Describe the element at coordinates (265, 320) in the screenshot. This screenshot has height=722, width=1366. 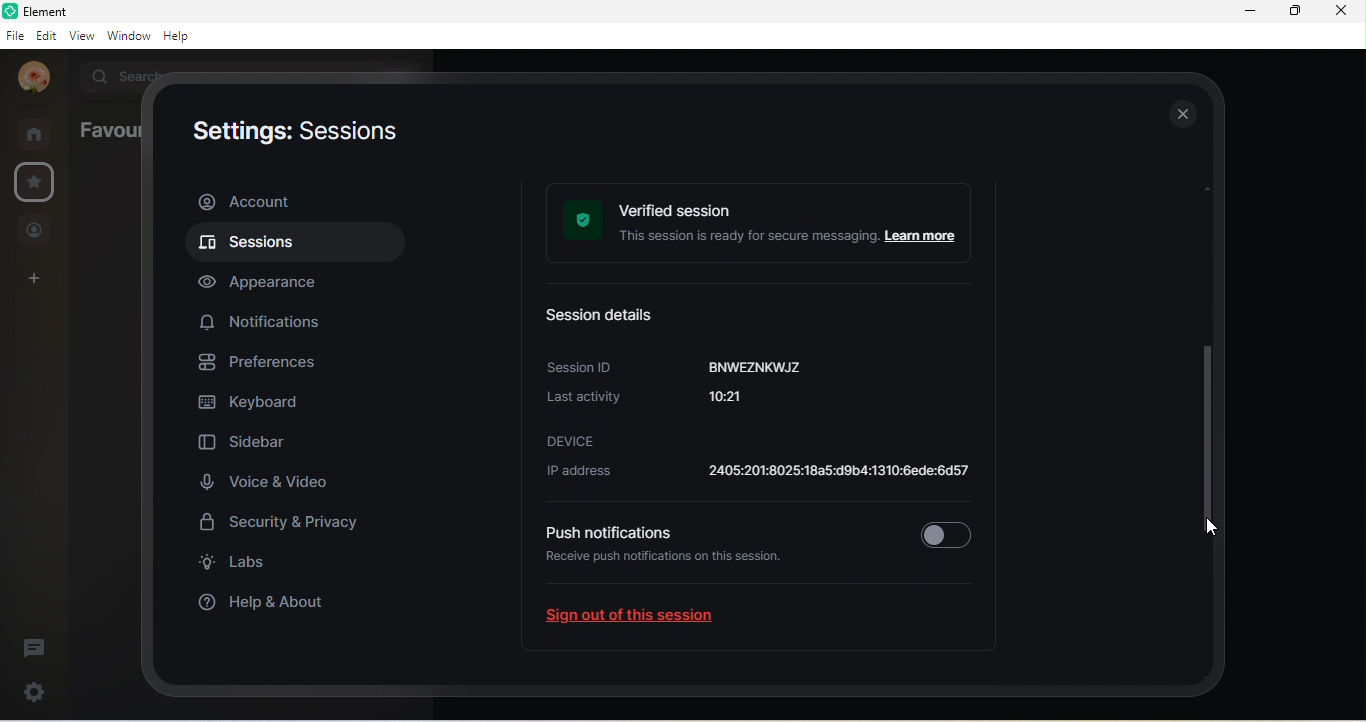
I see `notification` at that location.